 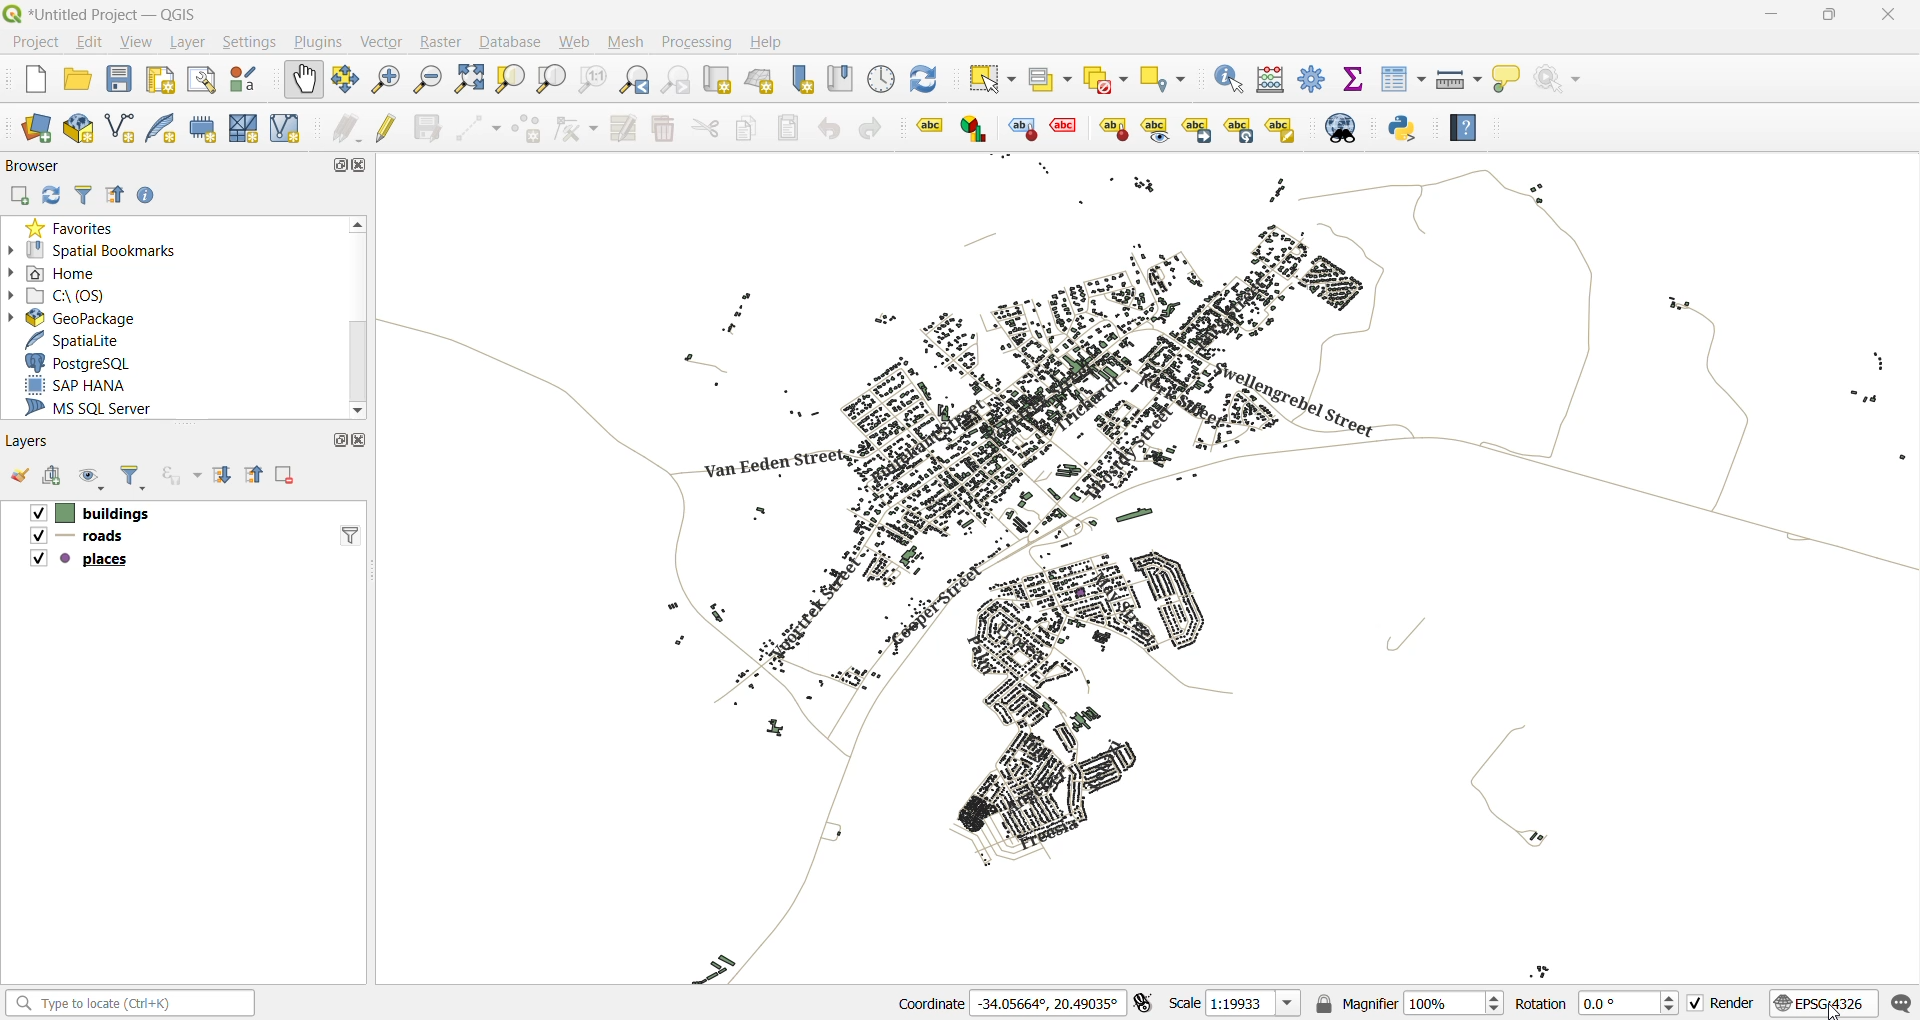 I want to click on undo, so click(x=833, y=132).